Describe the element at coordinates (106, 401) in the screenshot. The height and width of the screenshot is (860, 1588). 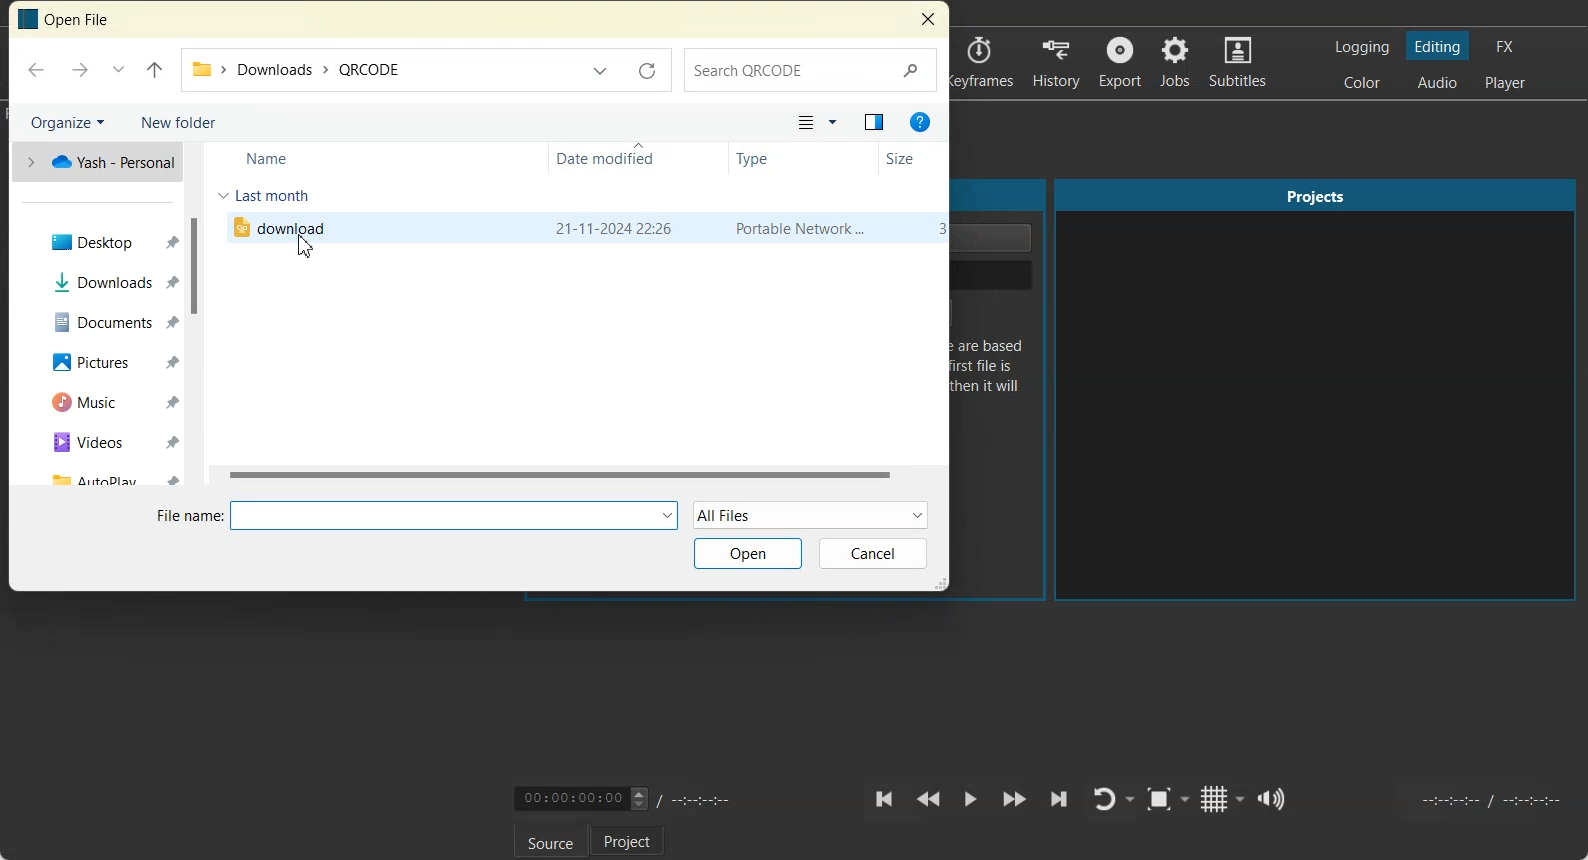
I see `Music` at that location.